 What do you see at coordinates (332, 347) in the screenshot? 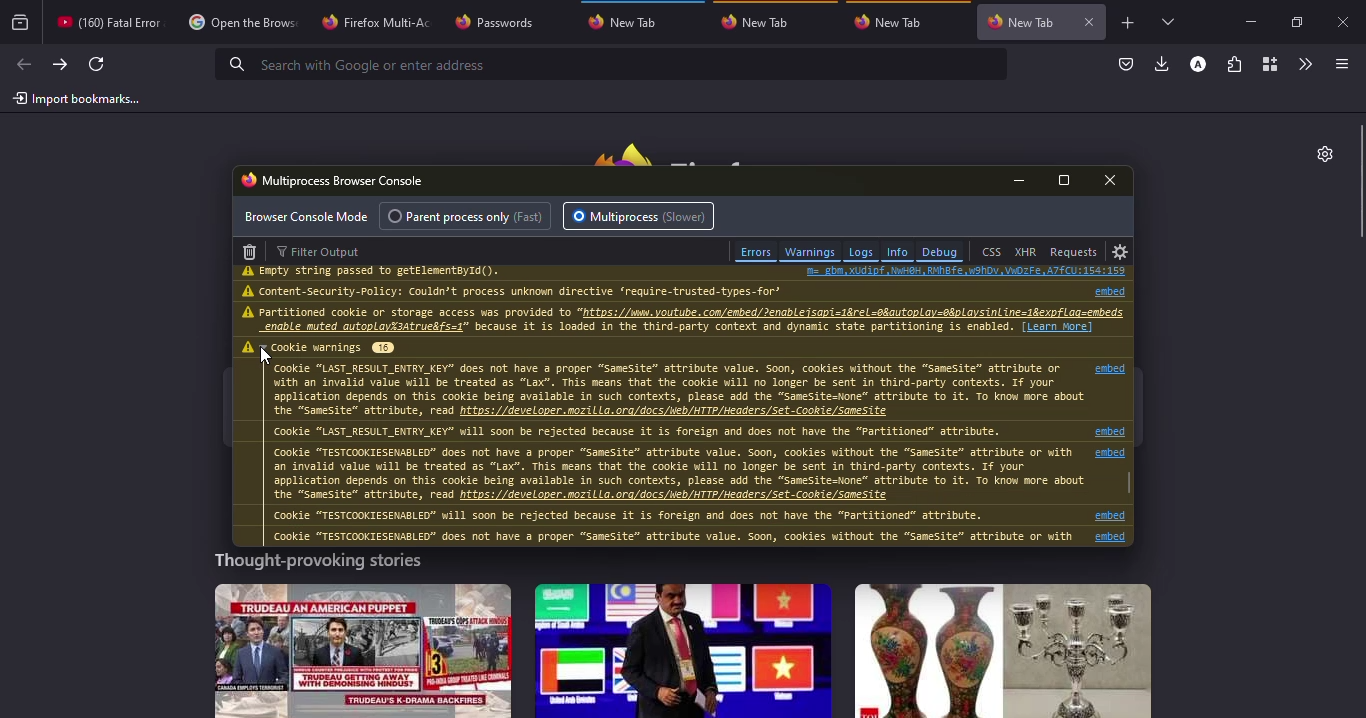
I see `expand warnings` at bounding box center [332, 347].